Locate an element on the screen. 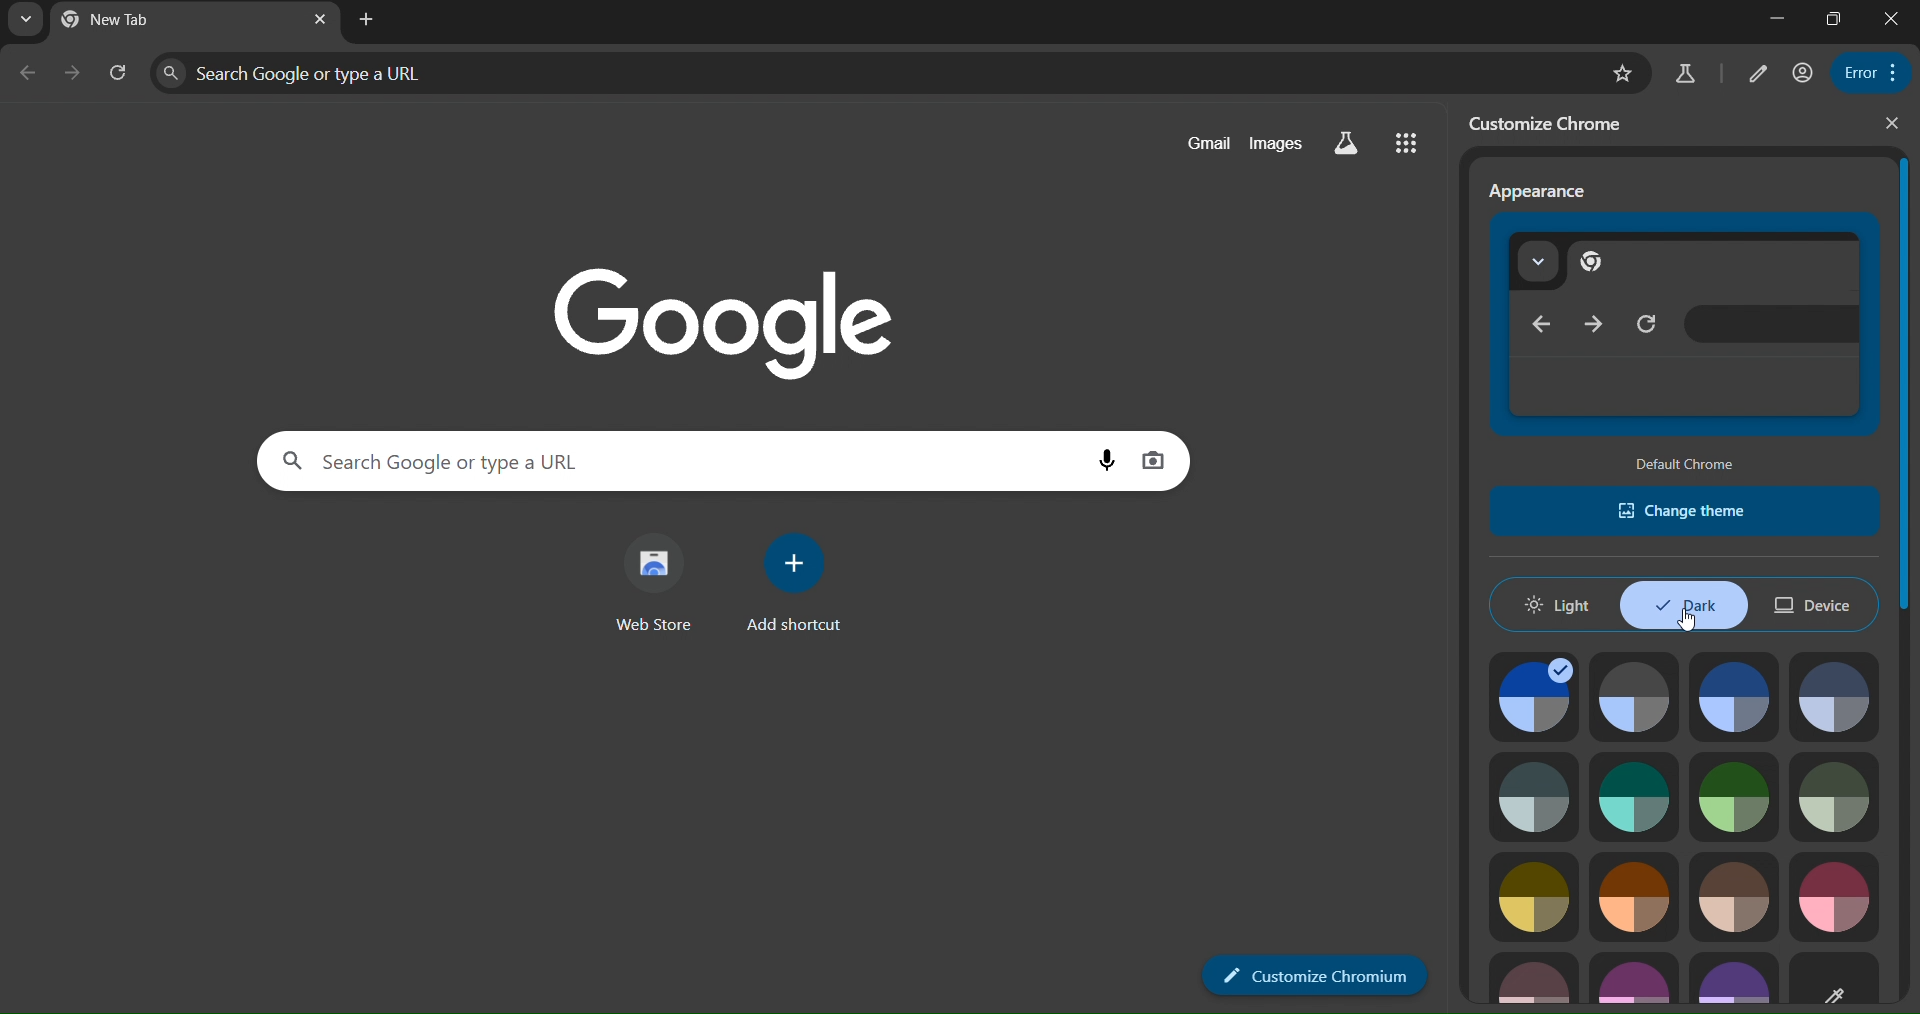 The height and width of the screenshot is (1014, 1920). go forward one page is located at coordinates (76, 74).